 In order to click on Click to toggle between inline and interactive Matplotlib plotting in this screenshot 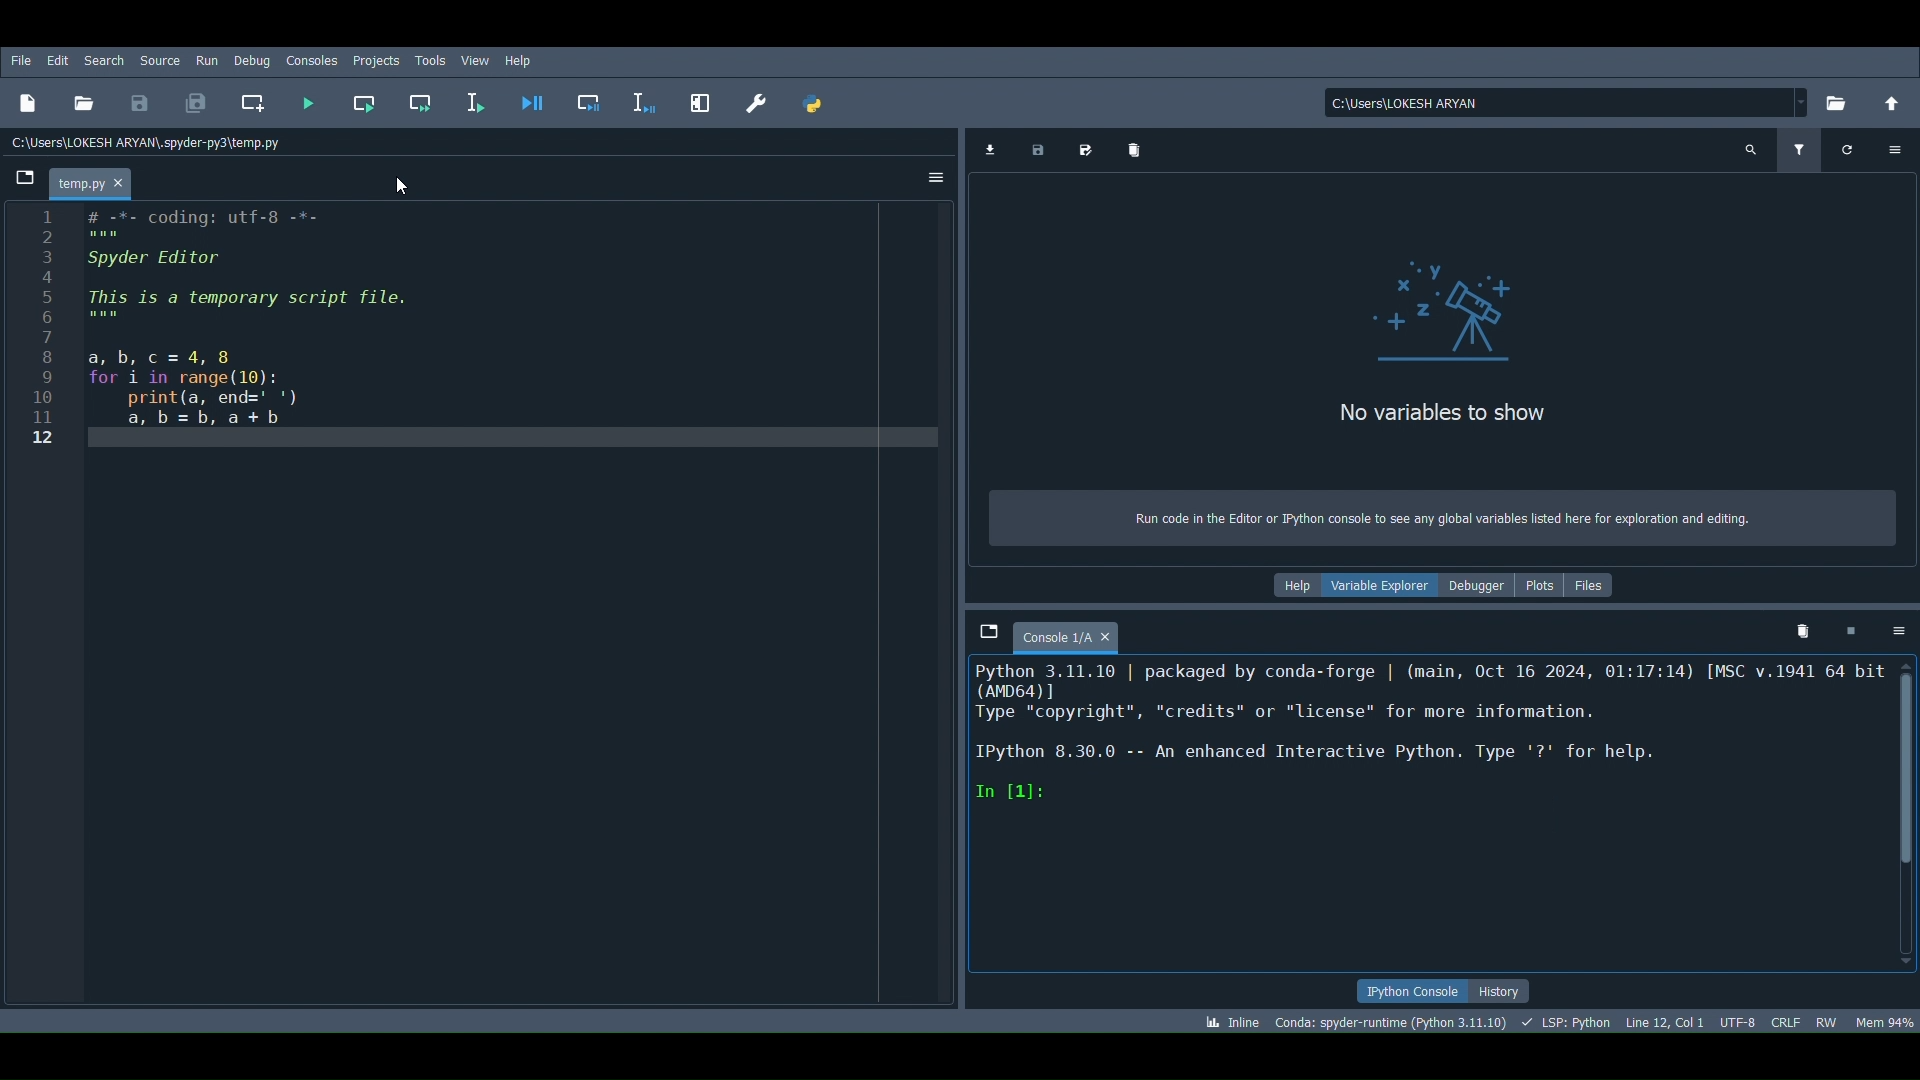, I will do `click(1229, 1019)`.